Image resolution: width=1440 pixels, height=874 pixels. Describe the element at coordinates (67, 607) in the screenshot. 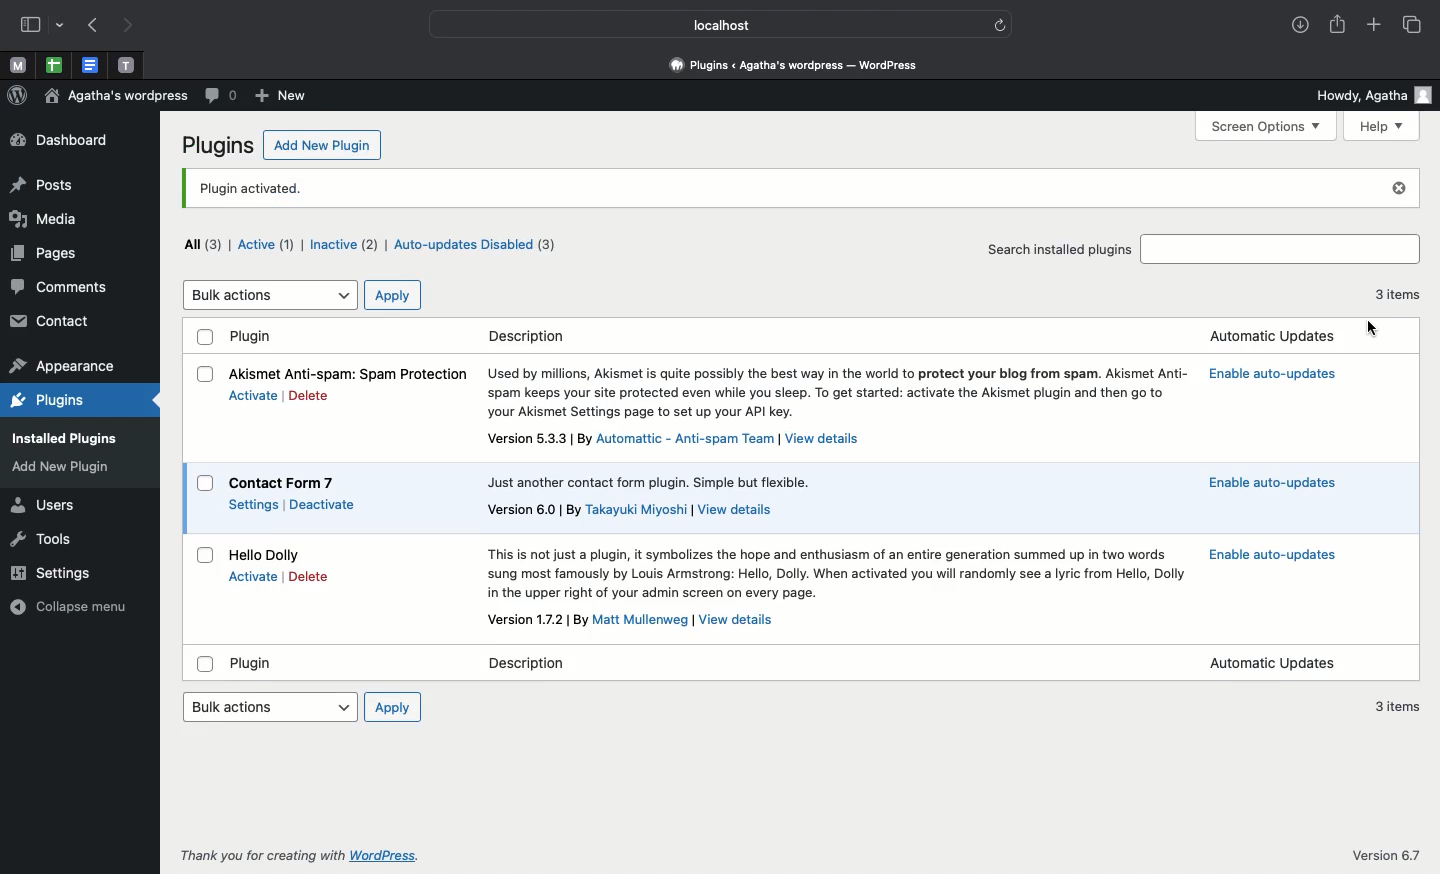

I see `collapse menu` at that location.